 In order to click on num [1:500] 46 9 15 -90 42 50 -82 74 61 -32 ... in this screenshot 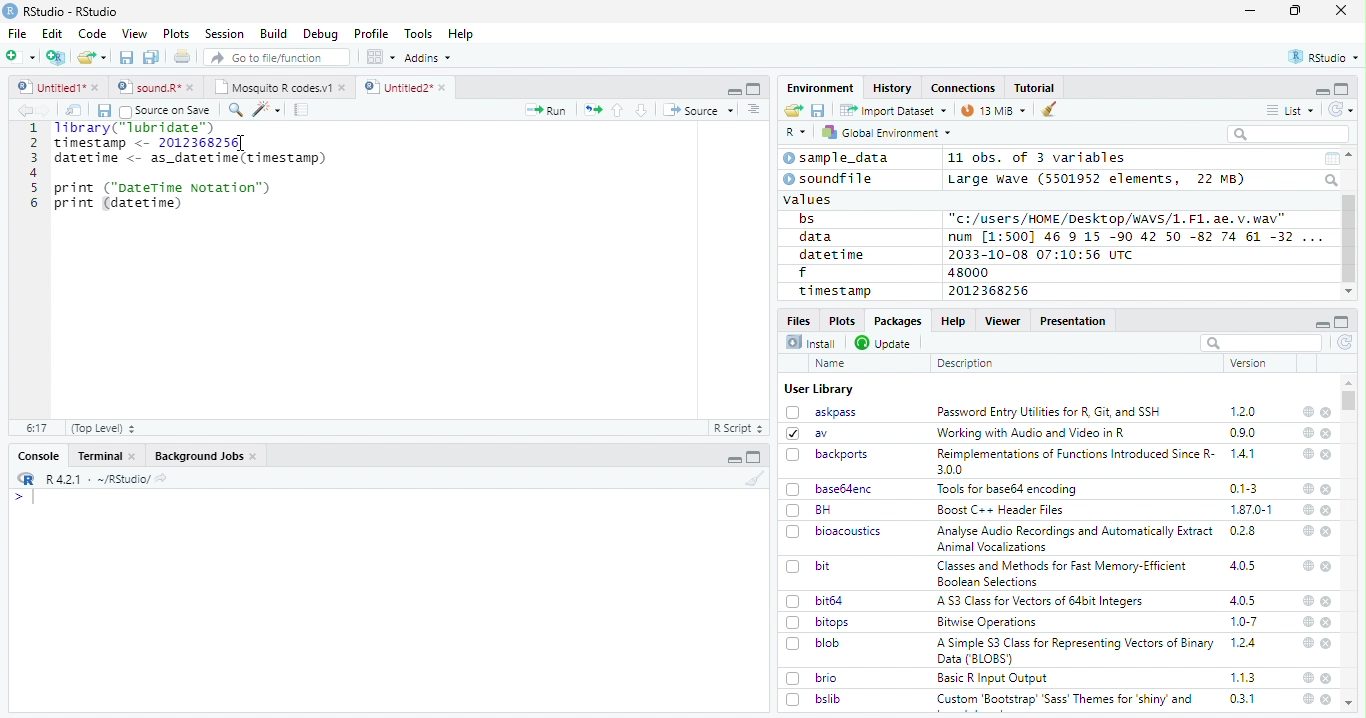, I will do `click(1135, 236)`.